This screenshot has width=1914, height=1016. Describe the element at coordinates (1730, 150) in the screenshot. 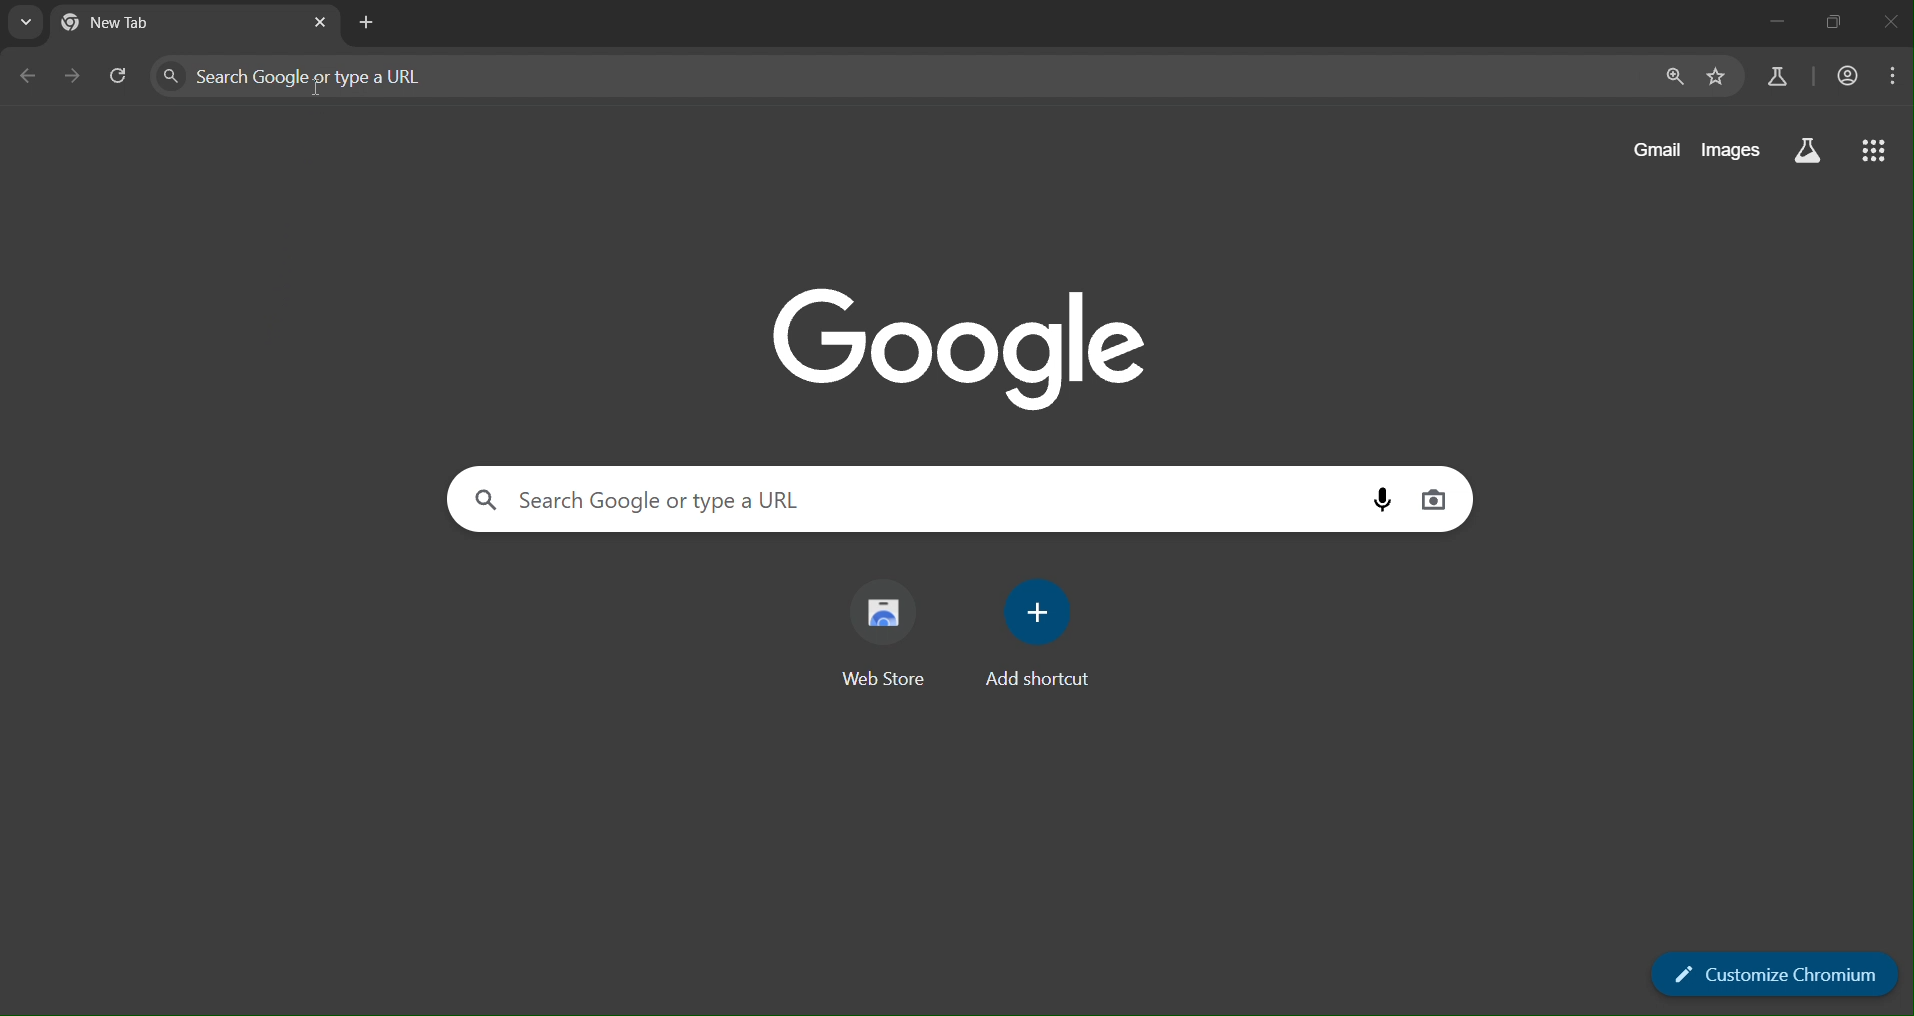

I see `images` at that location.